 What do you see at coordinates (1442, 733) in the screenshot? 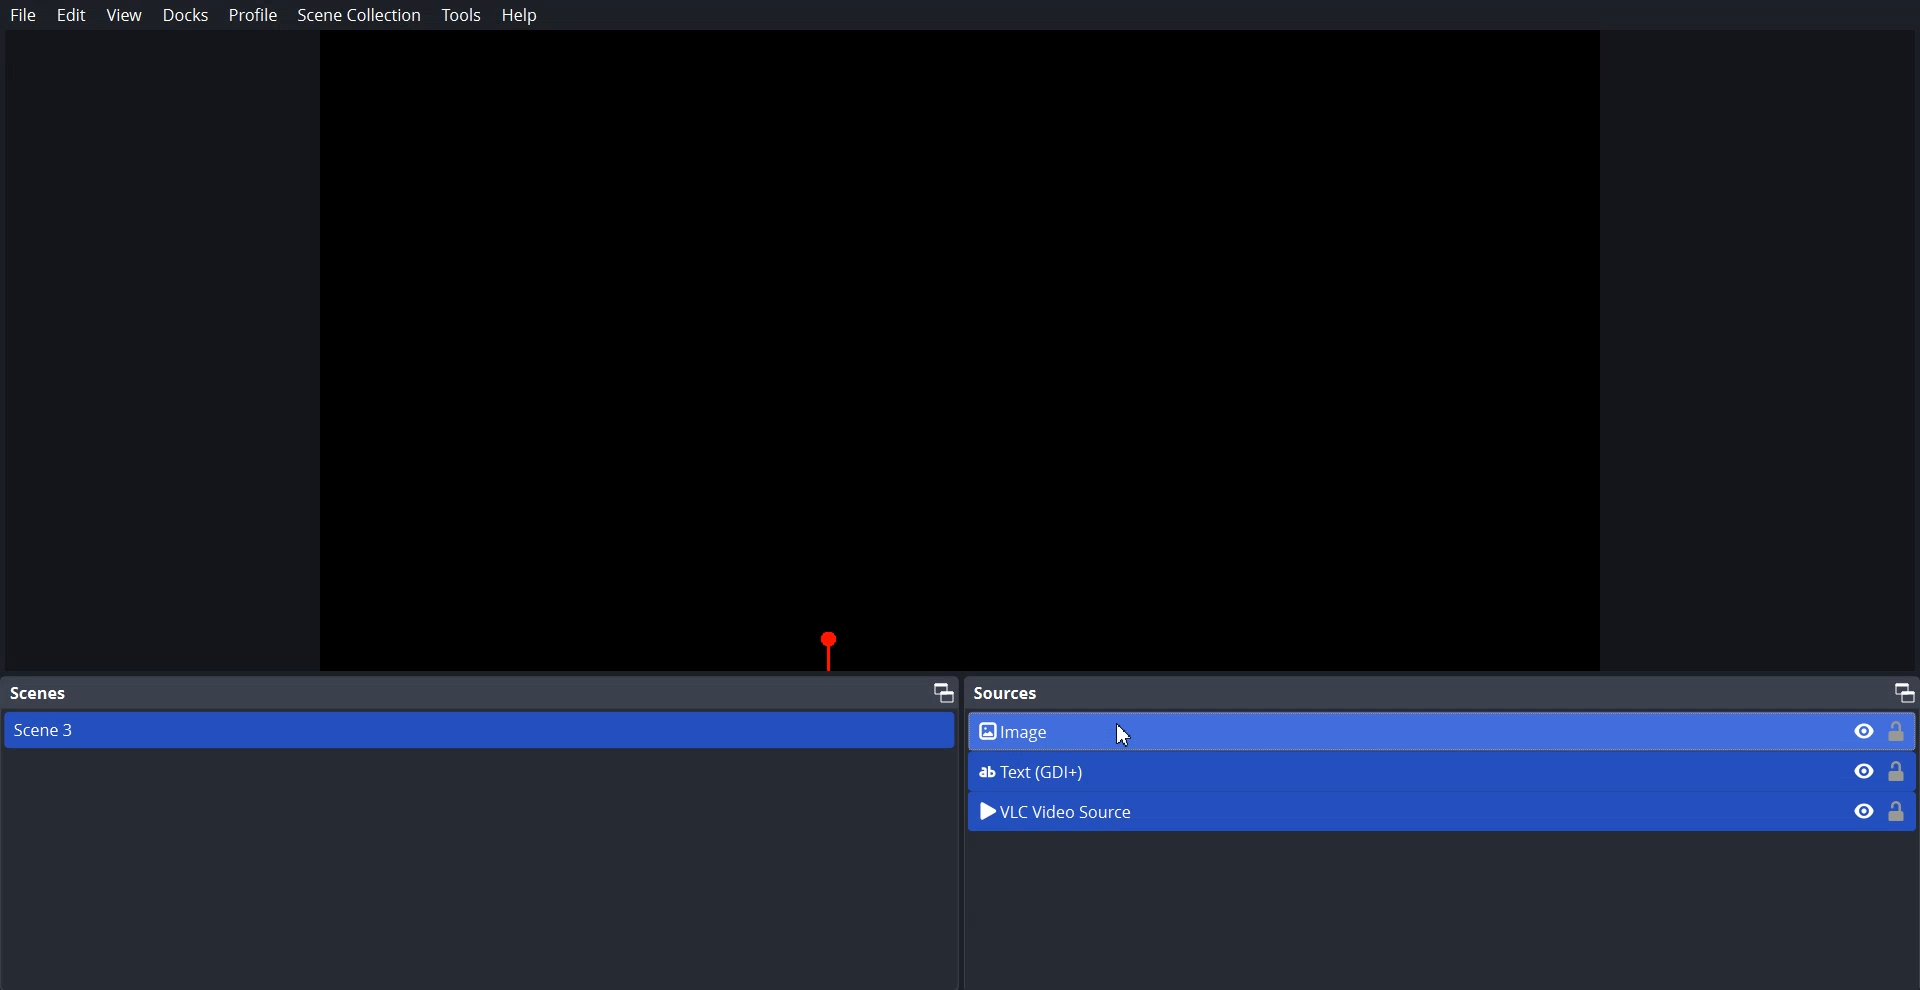
I see `Image` at bounding box center [1442, 733].